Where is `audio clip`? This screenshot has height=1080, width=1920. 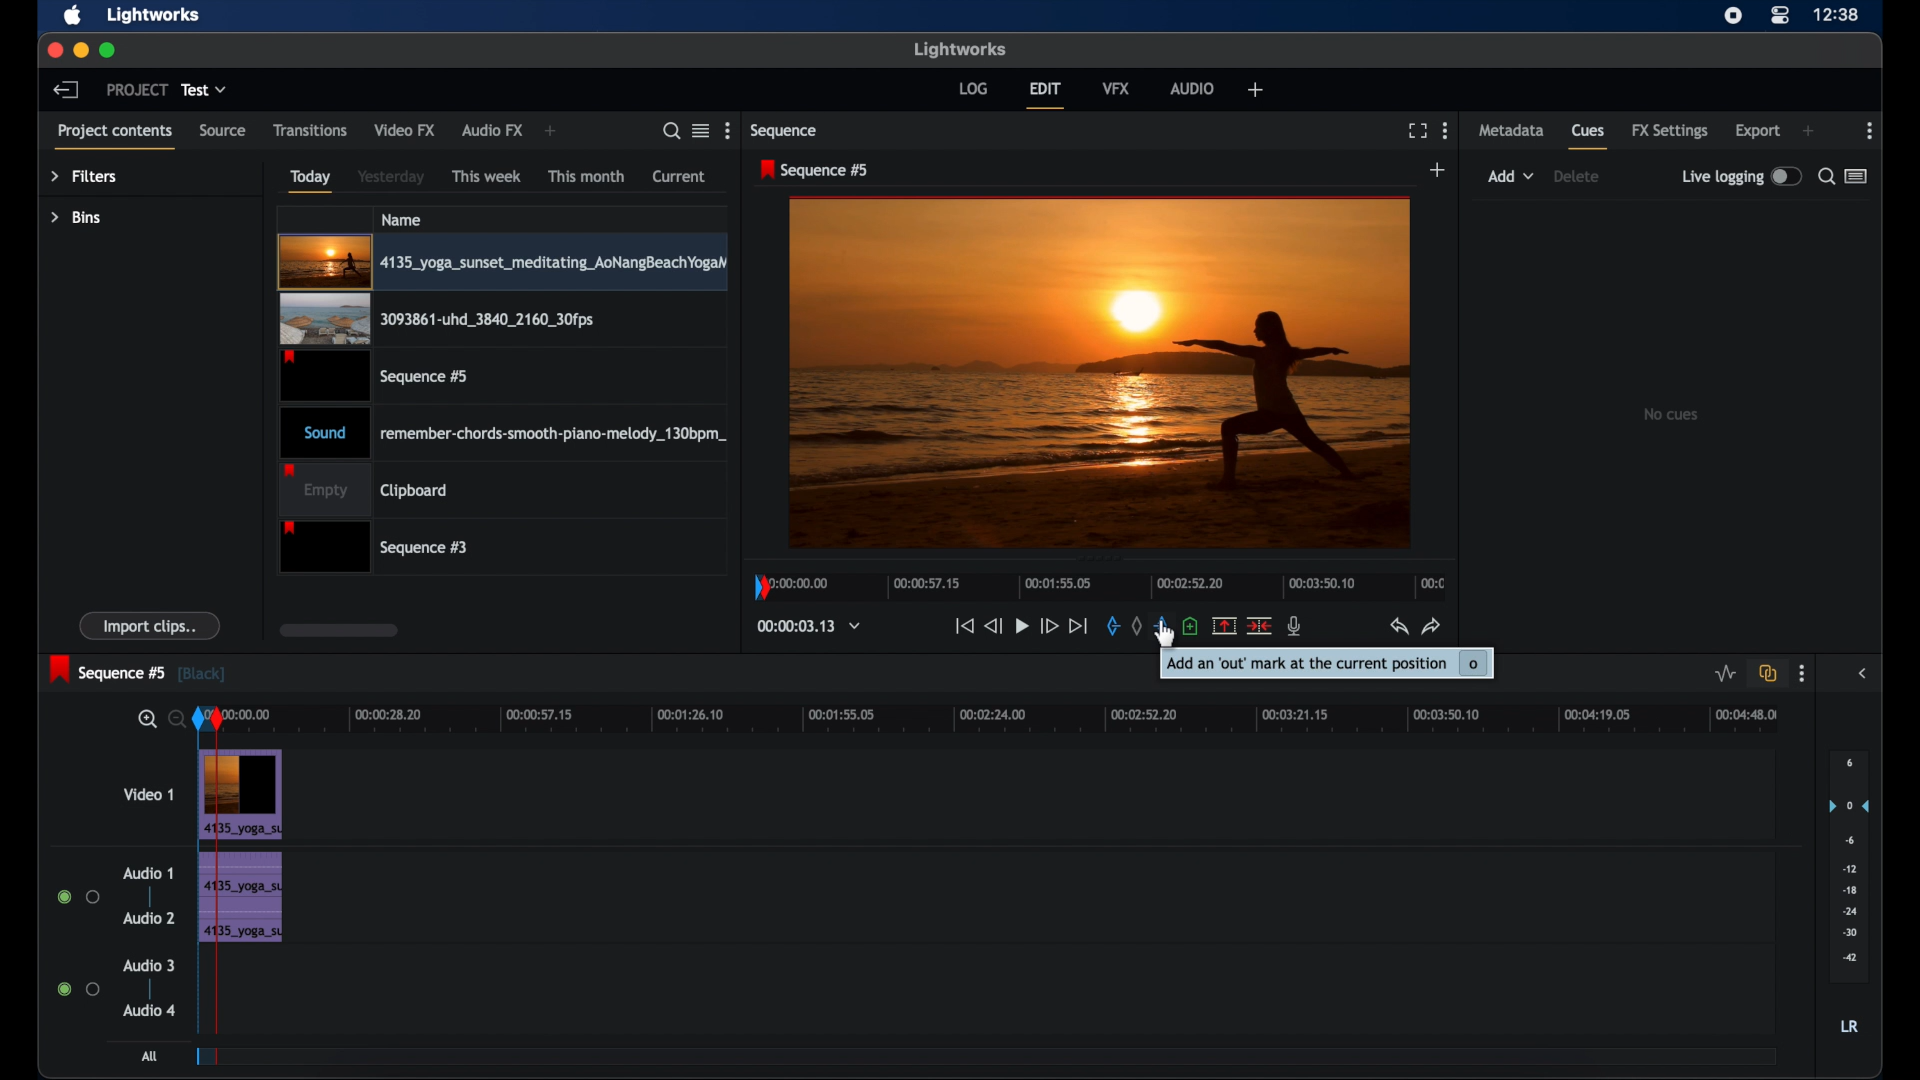
audio clip is located at coordinates (503, 433).